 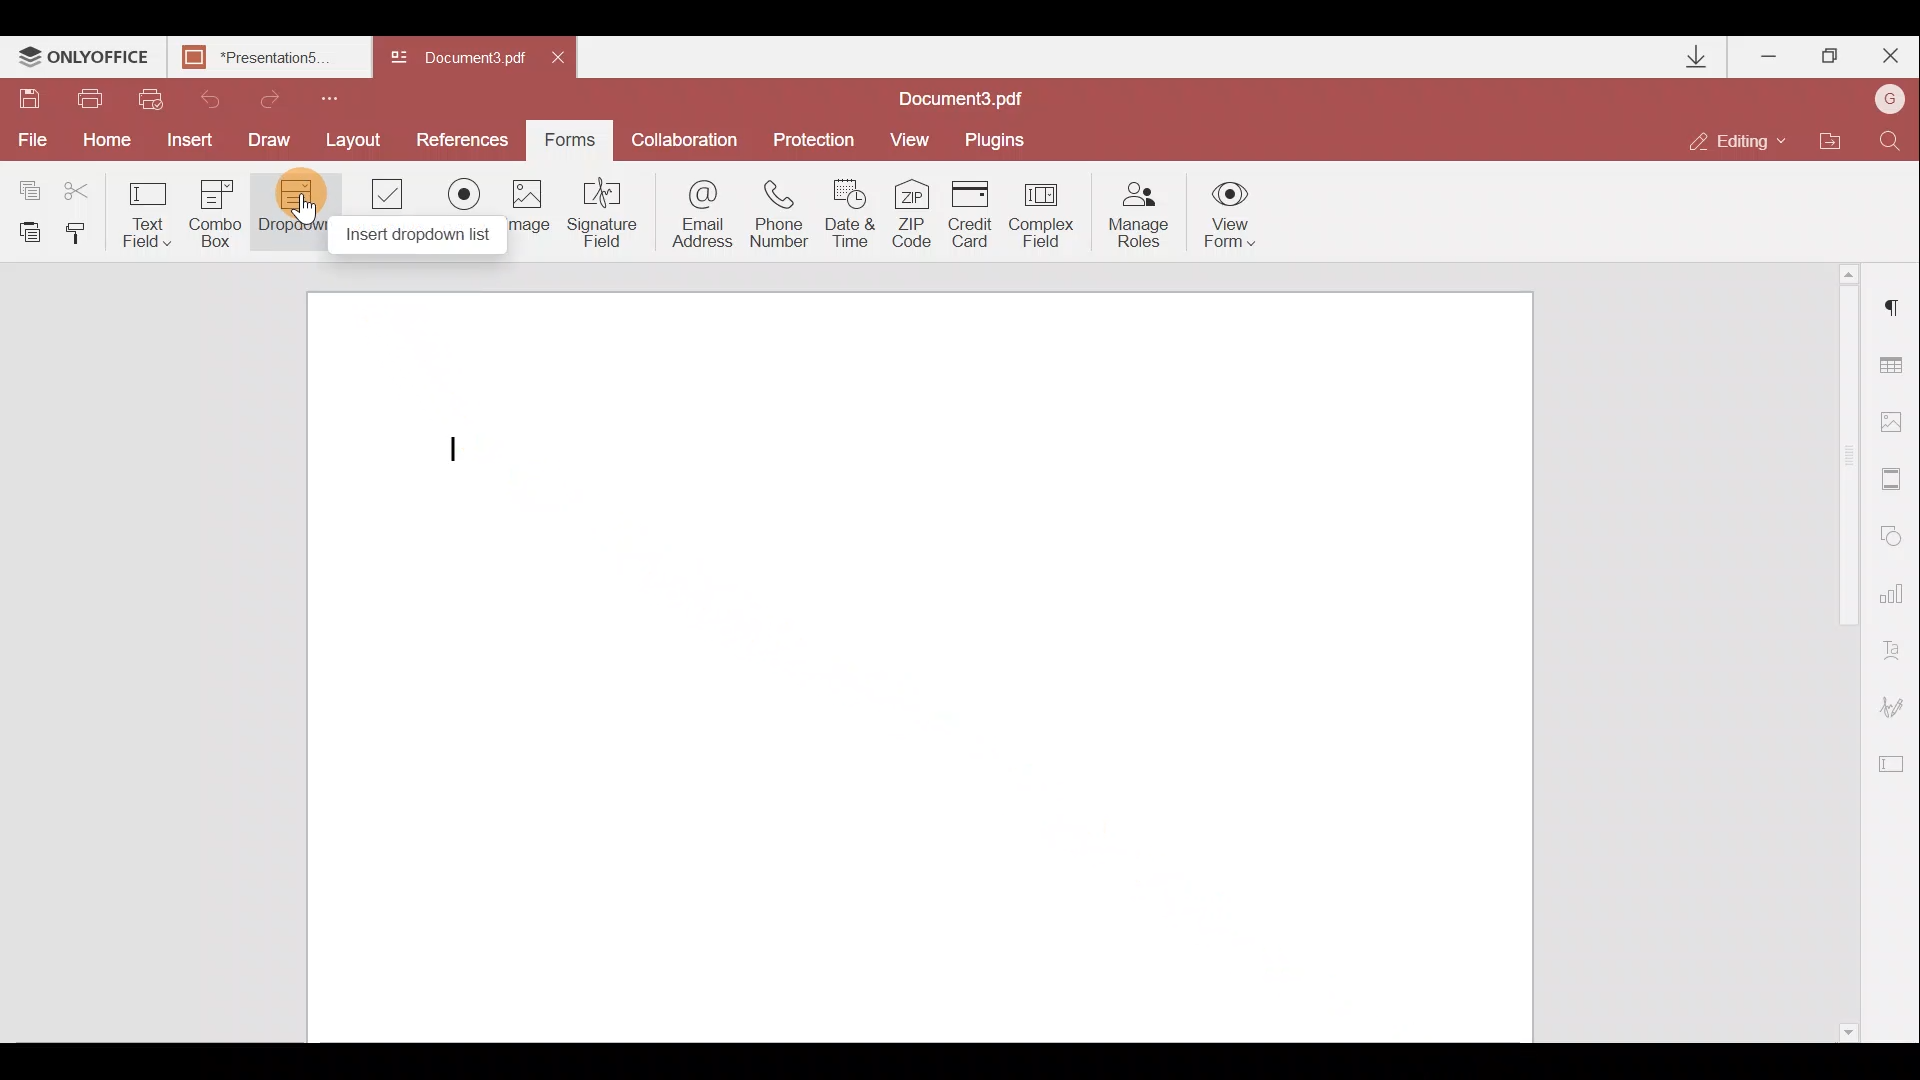 What do you see at coordinates (1897, 656) in the screenshot?
I see `Text Art settings` at bounding box center [1897, 656].